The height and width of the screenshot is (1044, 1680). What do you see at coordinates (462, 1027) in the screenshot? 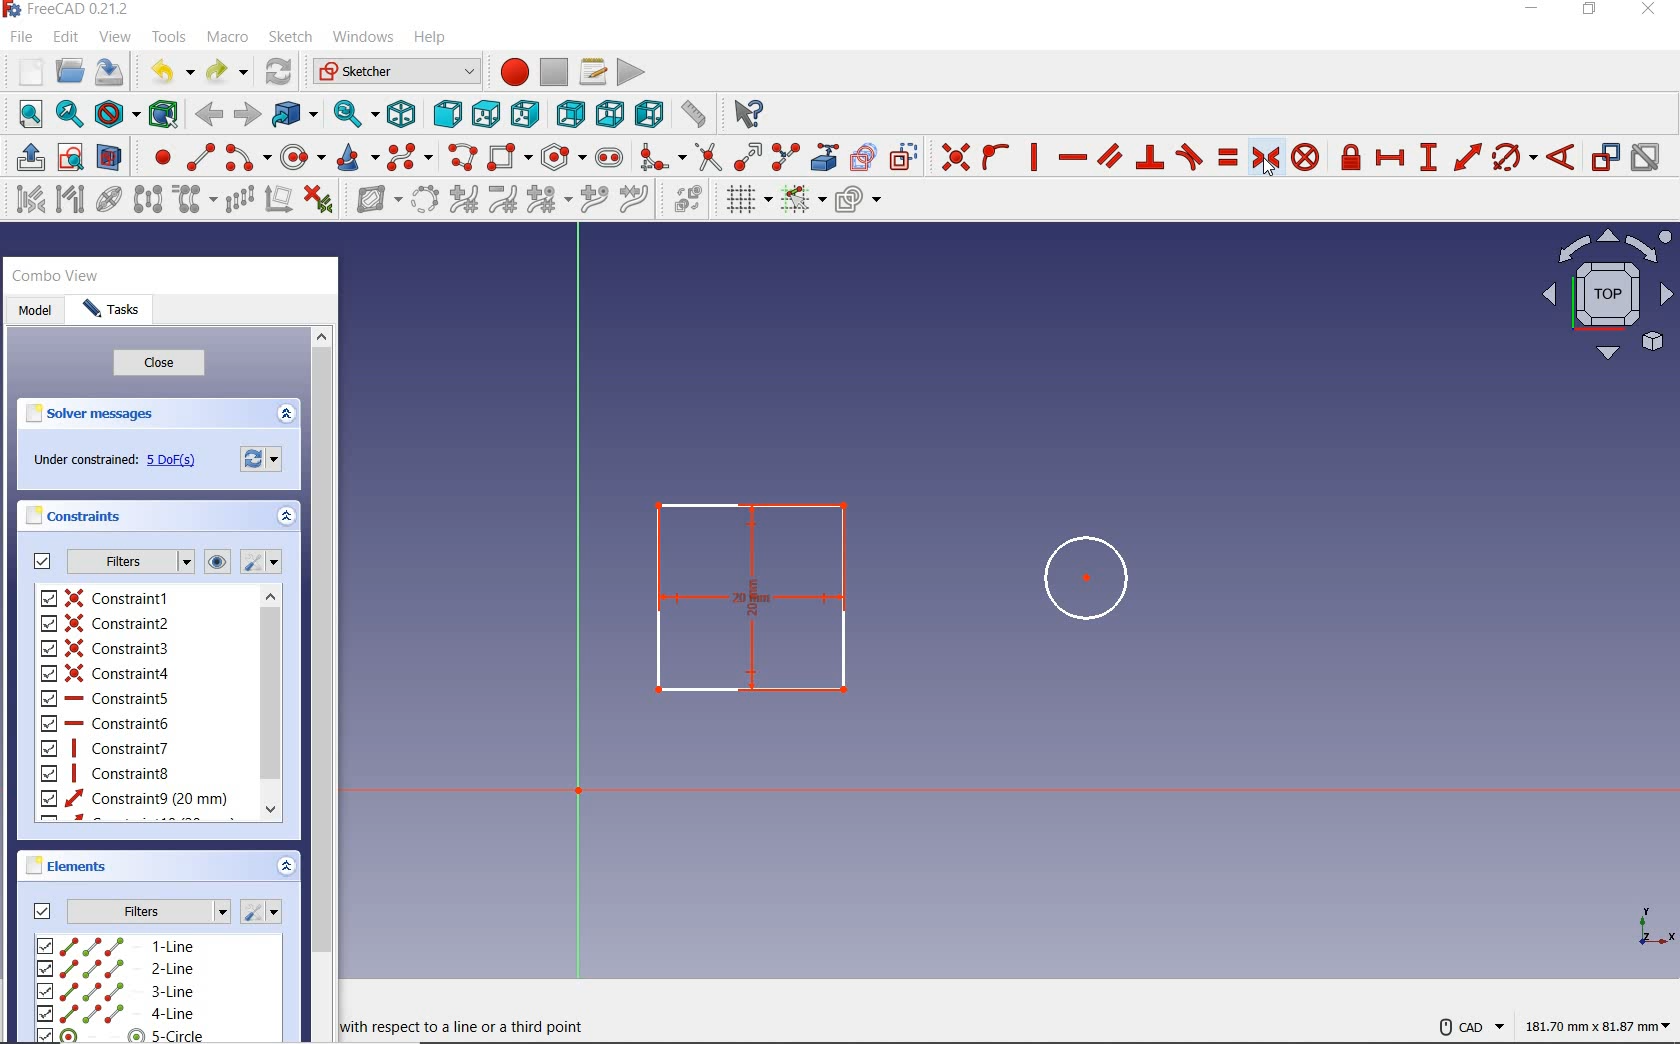
I see `with respect to a line or a third point` at bounding box center [462, 1027].